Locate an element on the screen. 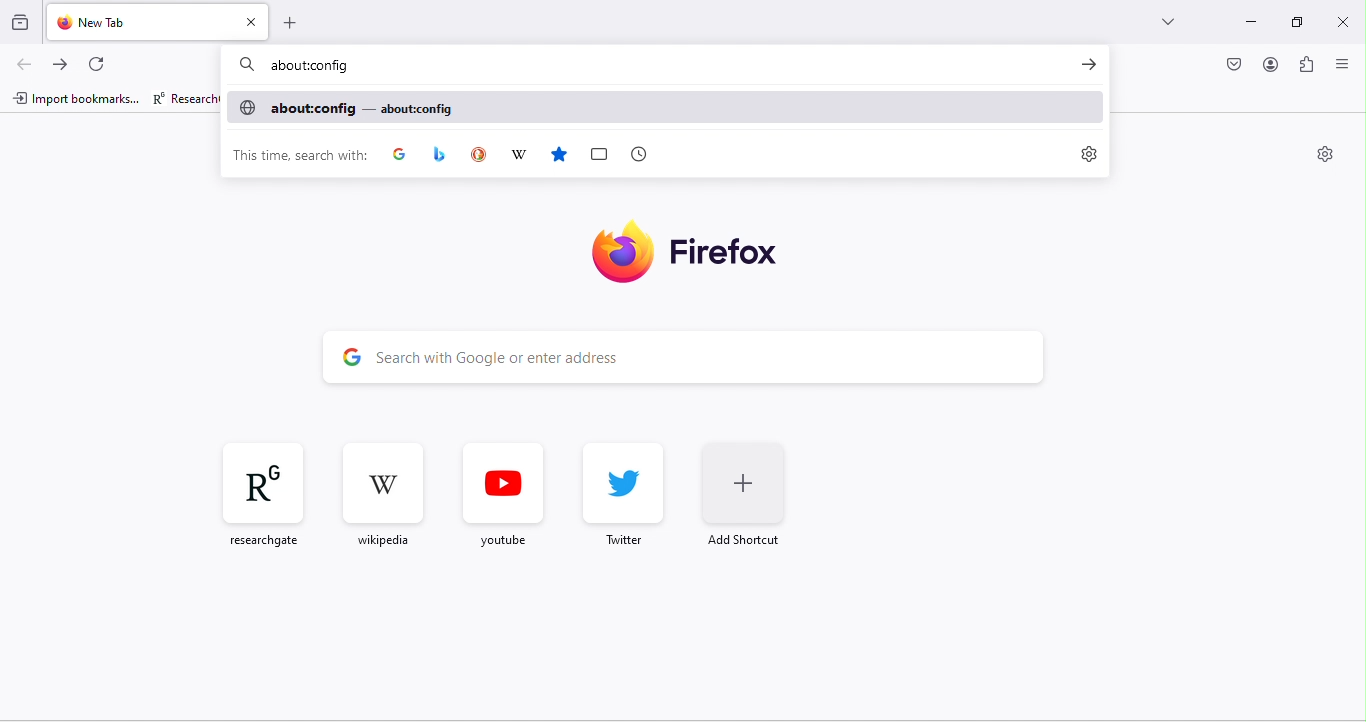  close or open sidebar is located at coordinates (1345, 64).